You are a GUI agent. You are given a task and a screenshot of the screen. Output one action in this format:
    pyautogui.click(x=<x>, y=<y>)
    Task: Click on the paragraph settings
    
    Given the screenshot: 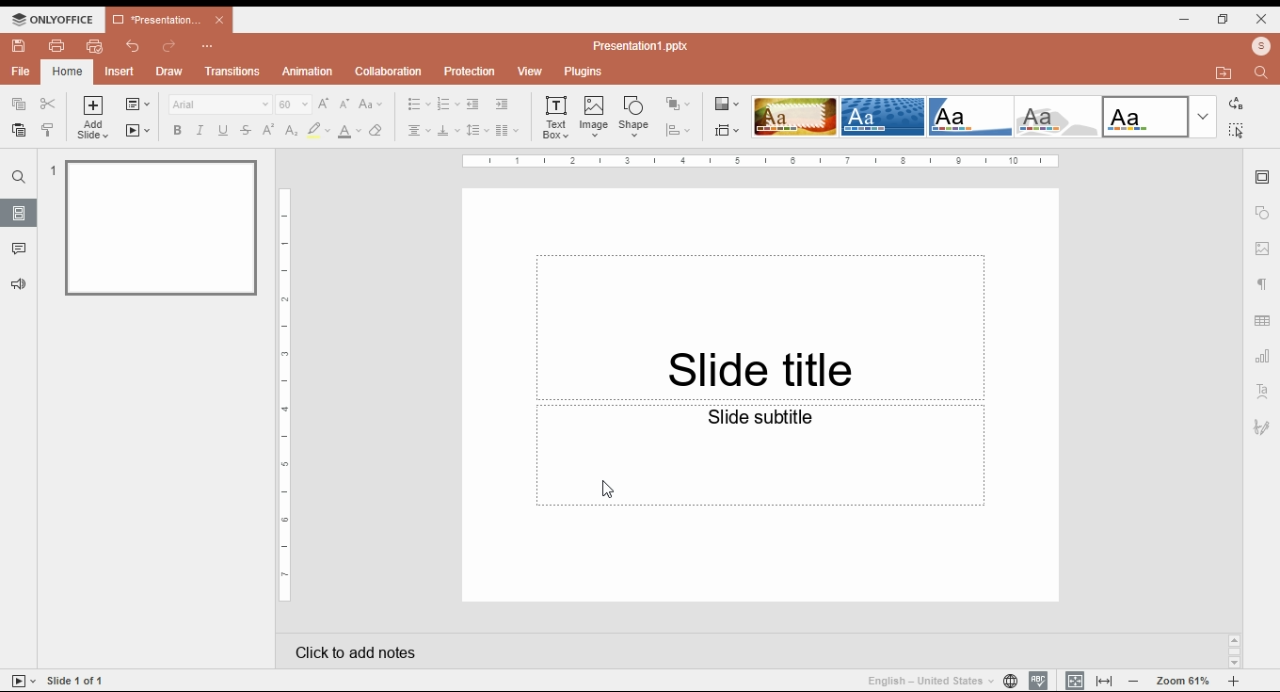 What is the action you would take?
    pyautogui.click(x=1265, y=287)
    